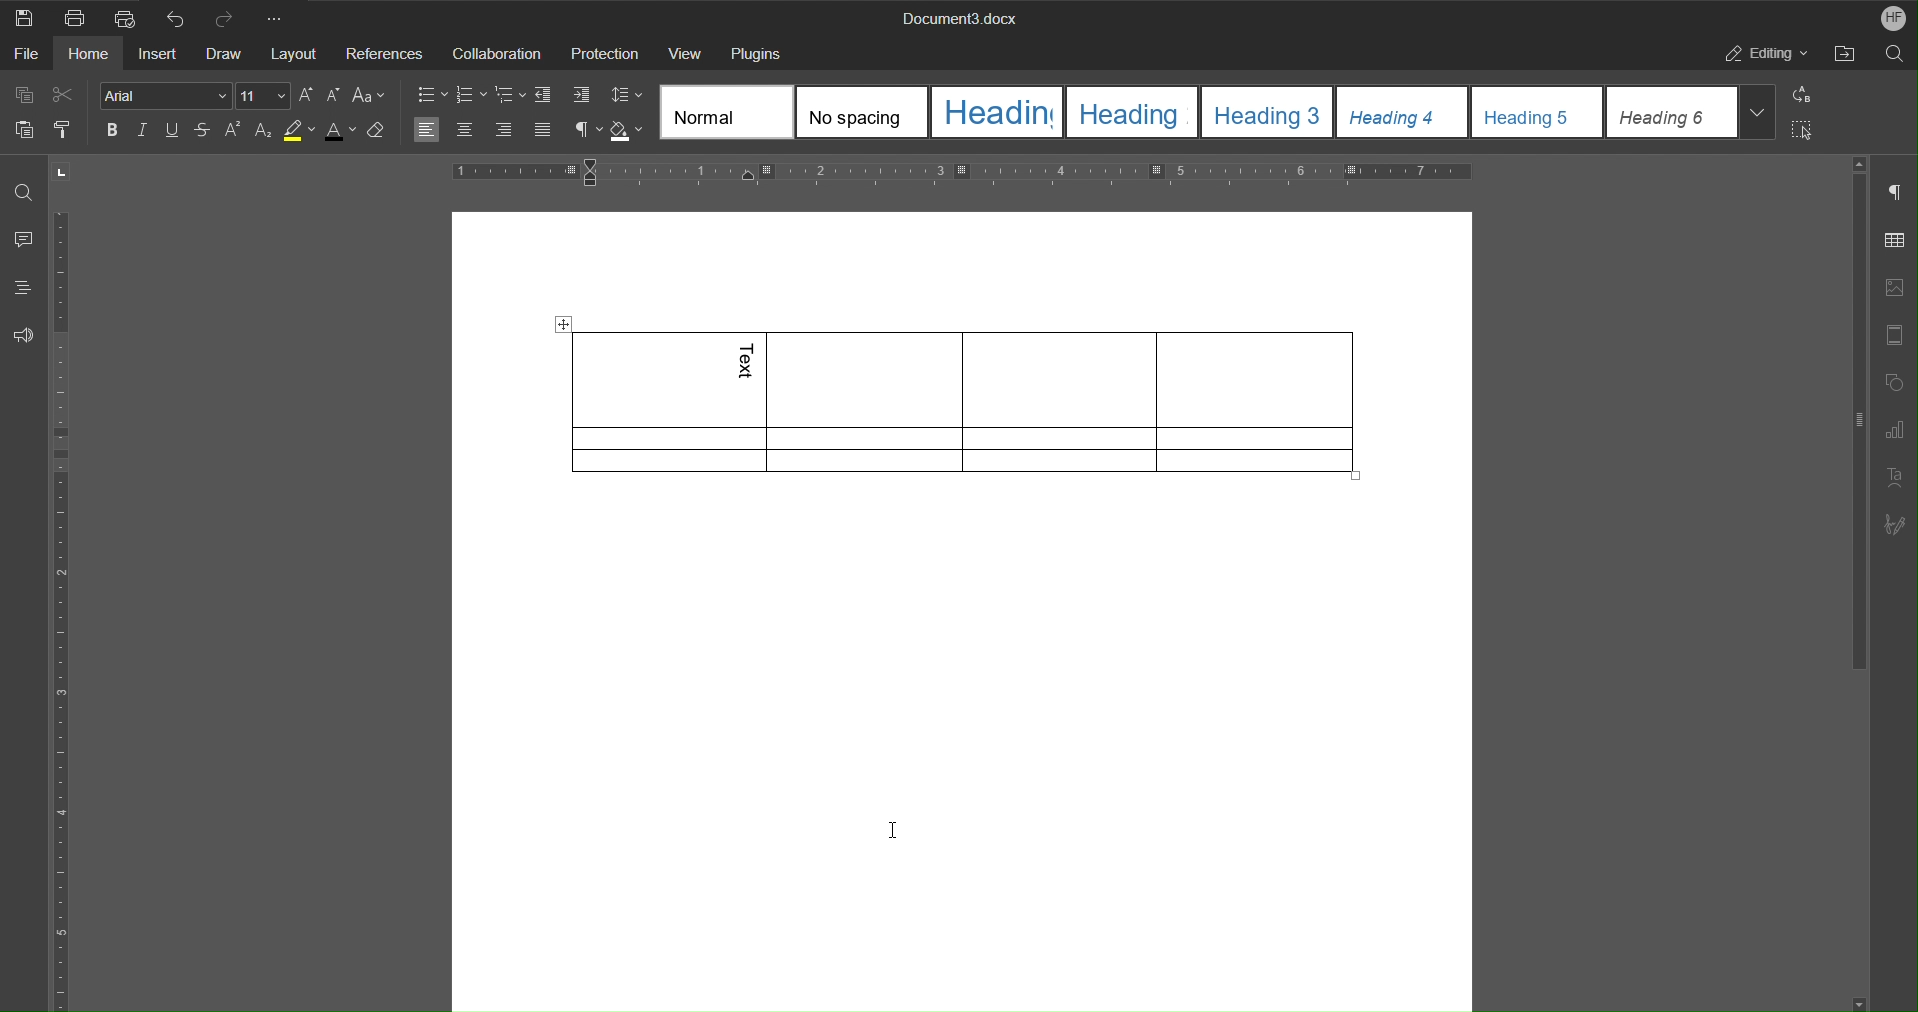 This screenshot has height=1012, width=1918. Describe the element at coordinates (1896, 380) in the screenshot. I see `Shape Settings` at that location.